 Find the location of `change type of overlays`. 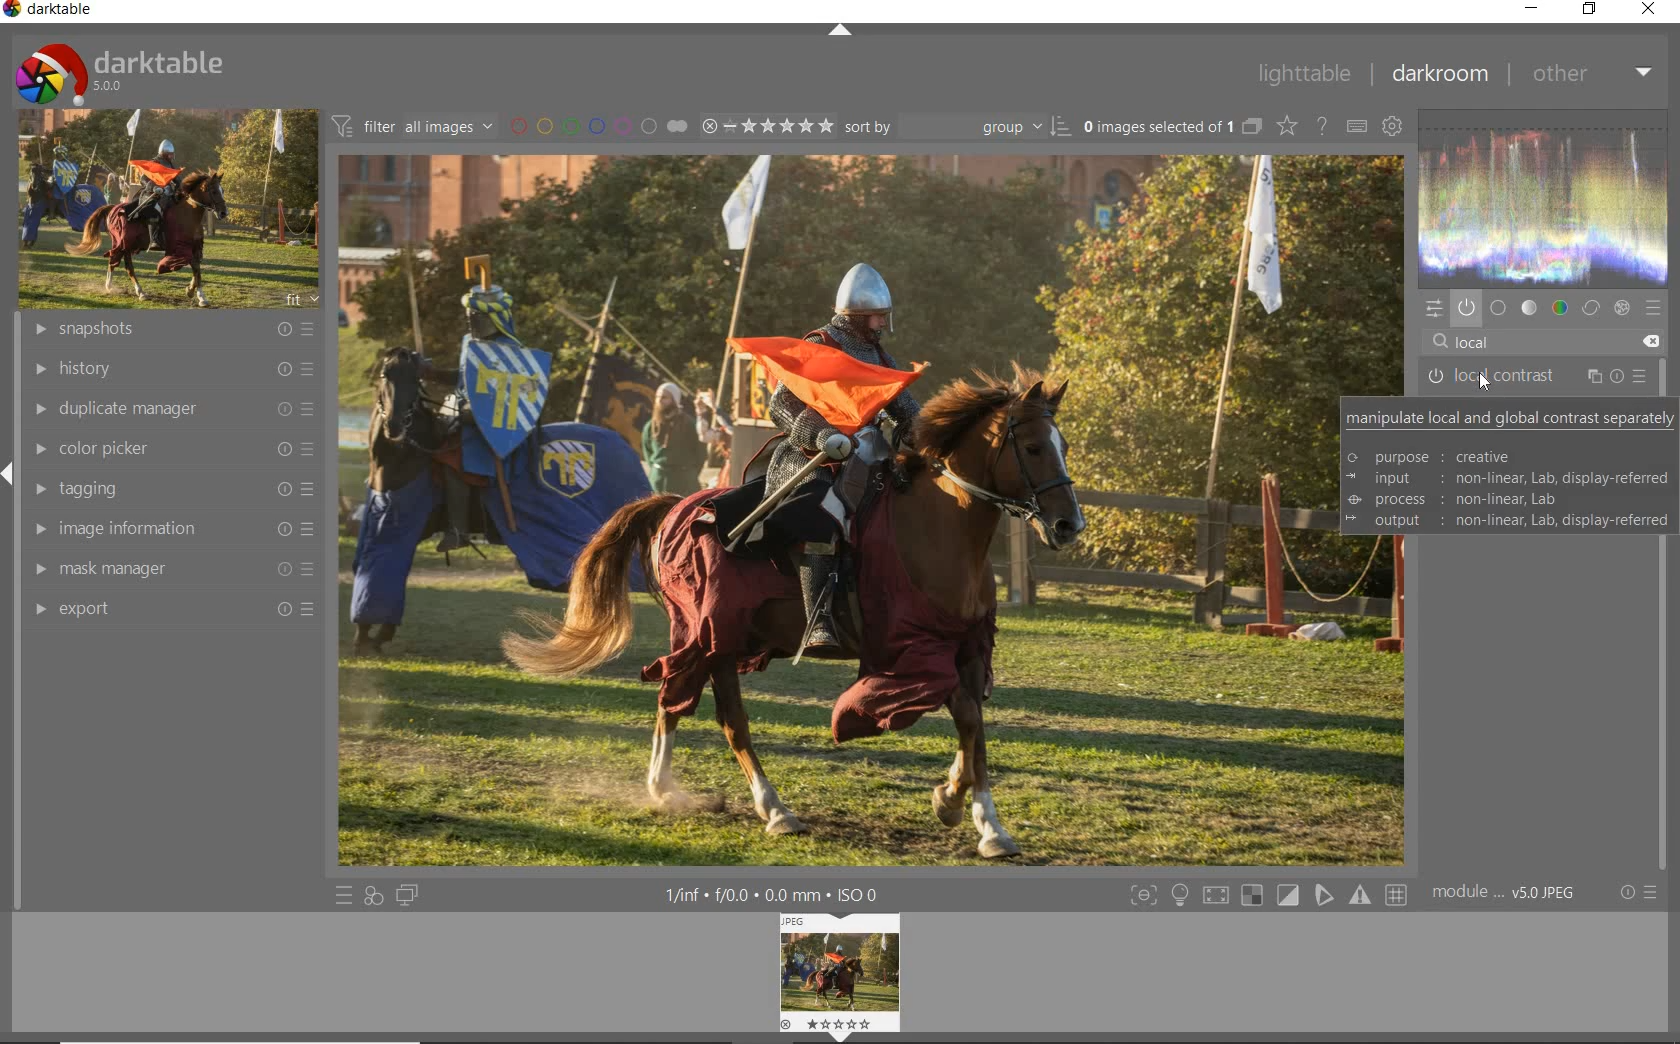

change type of overlays is located at coordinates (1288, 125).